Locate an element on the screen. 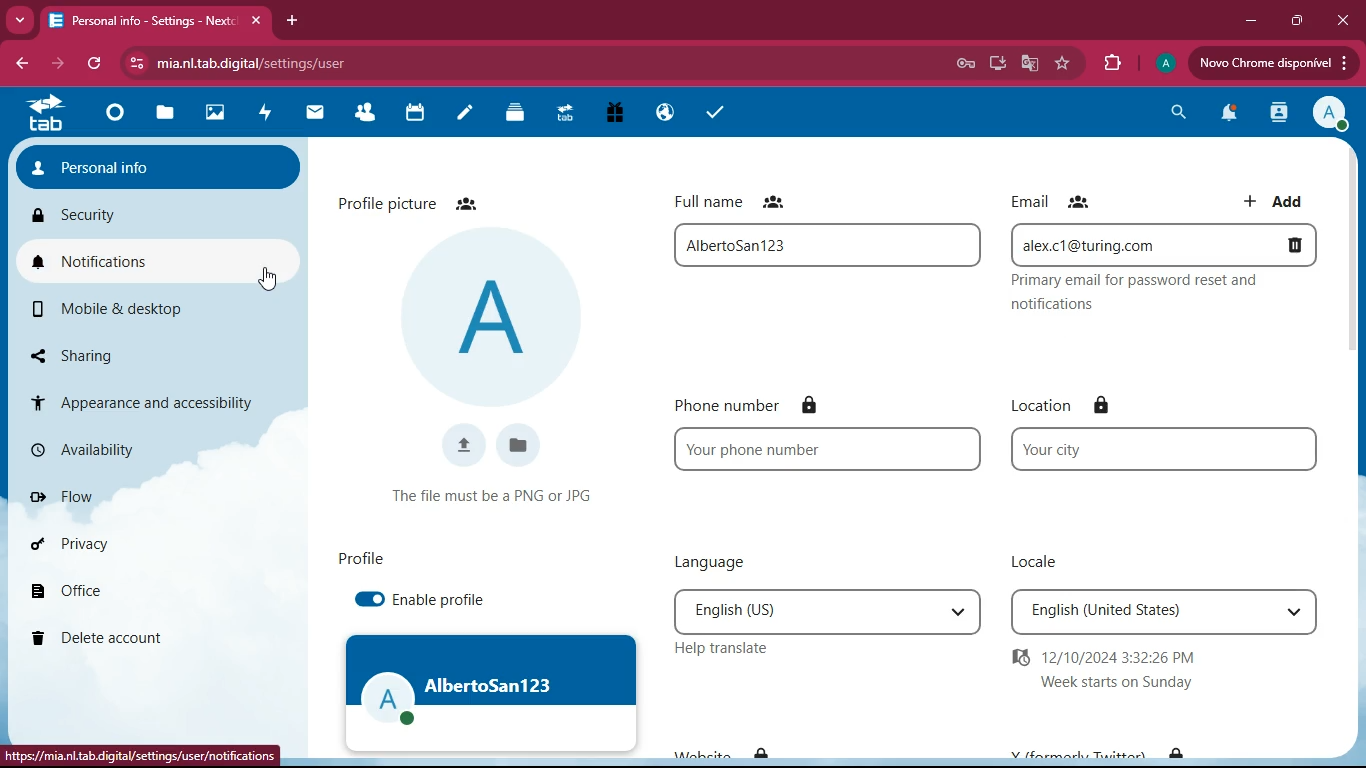  security is located at coordinates (140, 208).